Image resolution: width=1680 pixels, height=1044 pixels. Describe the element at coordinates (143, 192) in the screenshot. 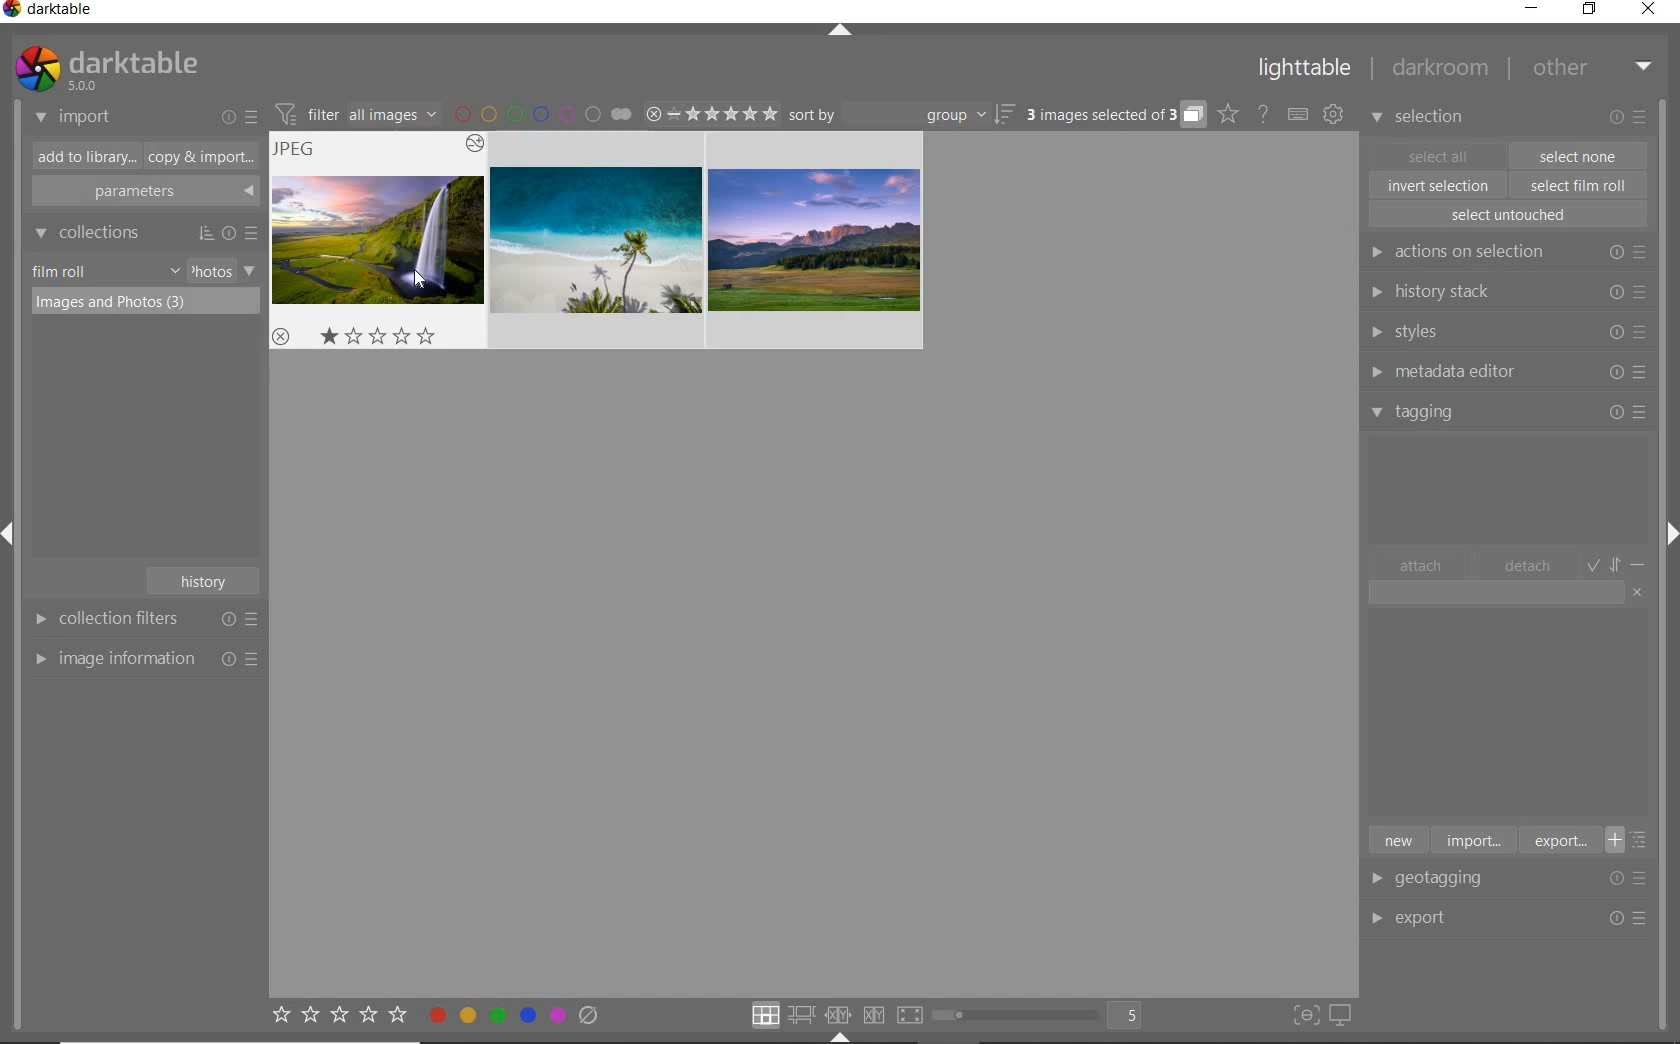

I see `parameters` at that location.